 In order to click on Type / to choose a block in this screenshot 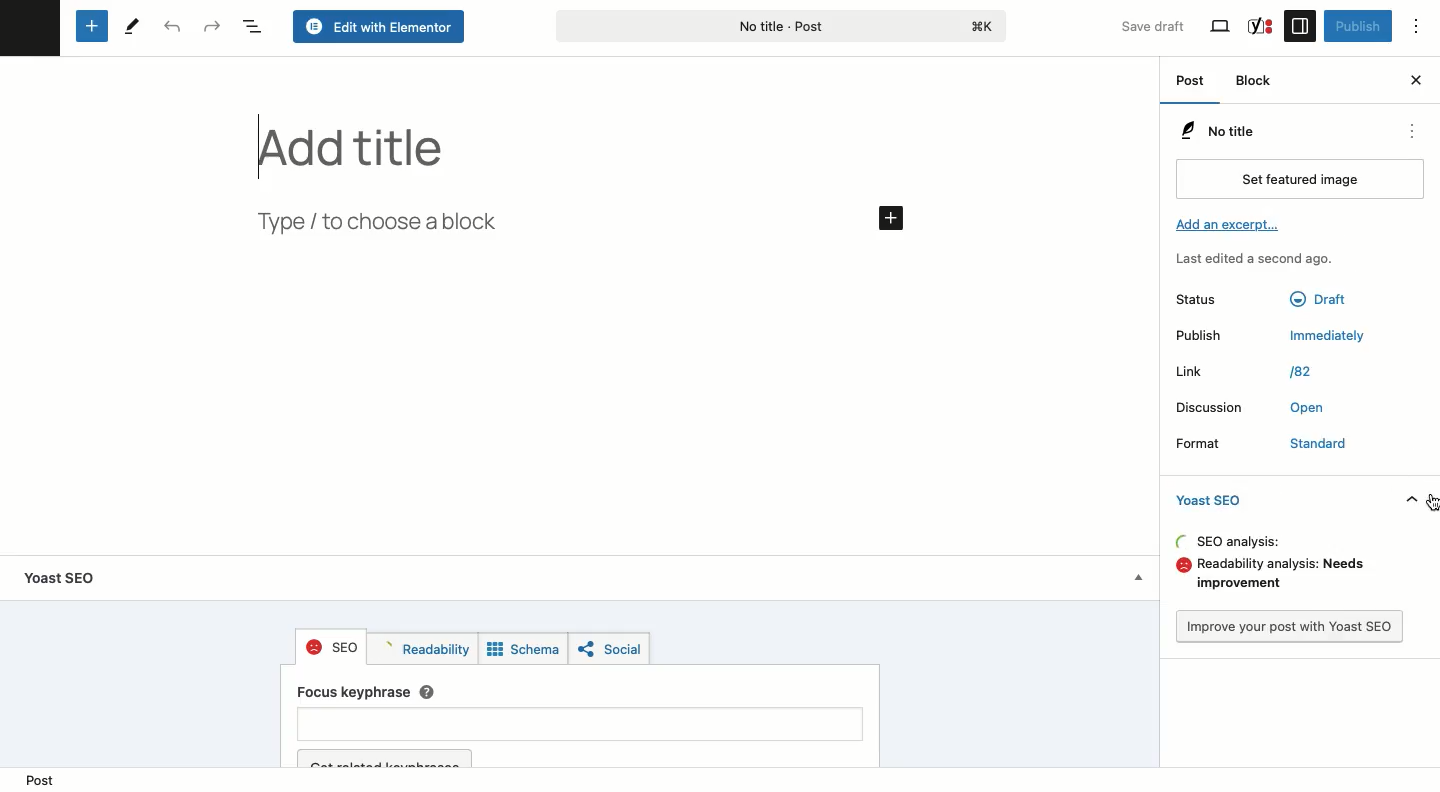, I will do `click(380, 222)`.